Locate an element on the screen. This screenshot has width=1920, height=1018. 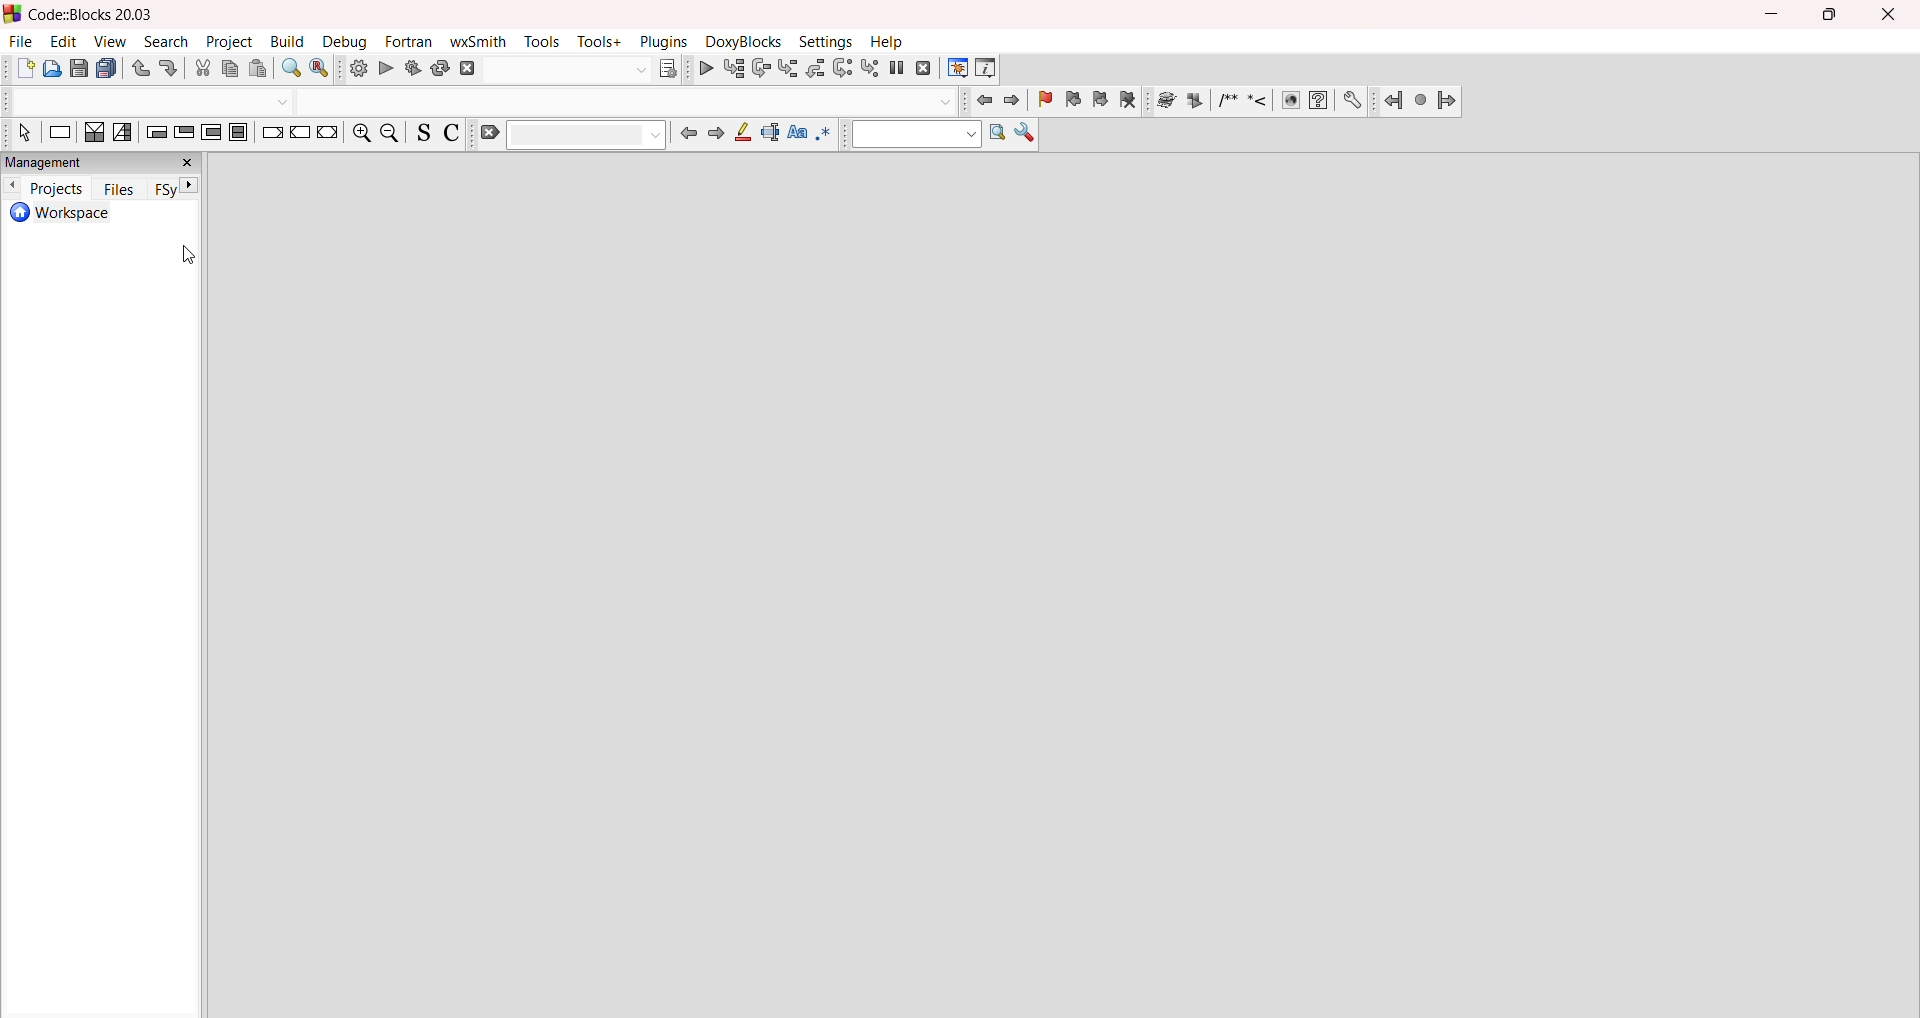
show the select target dialog is located at coordinates (582, 68).